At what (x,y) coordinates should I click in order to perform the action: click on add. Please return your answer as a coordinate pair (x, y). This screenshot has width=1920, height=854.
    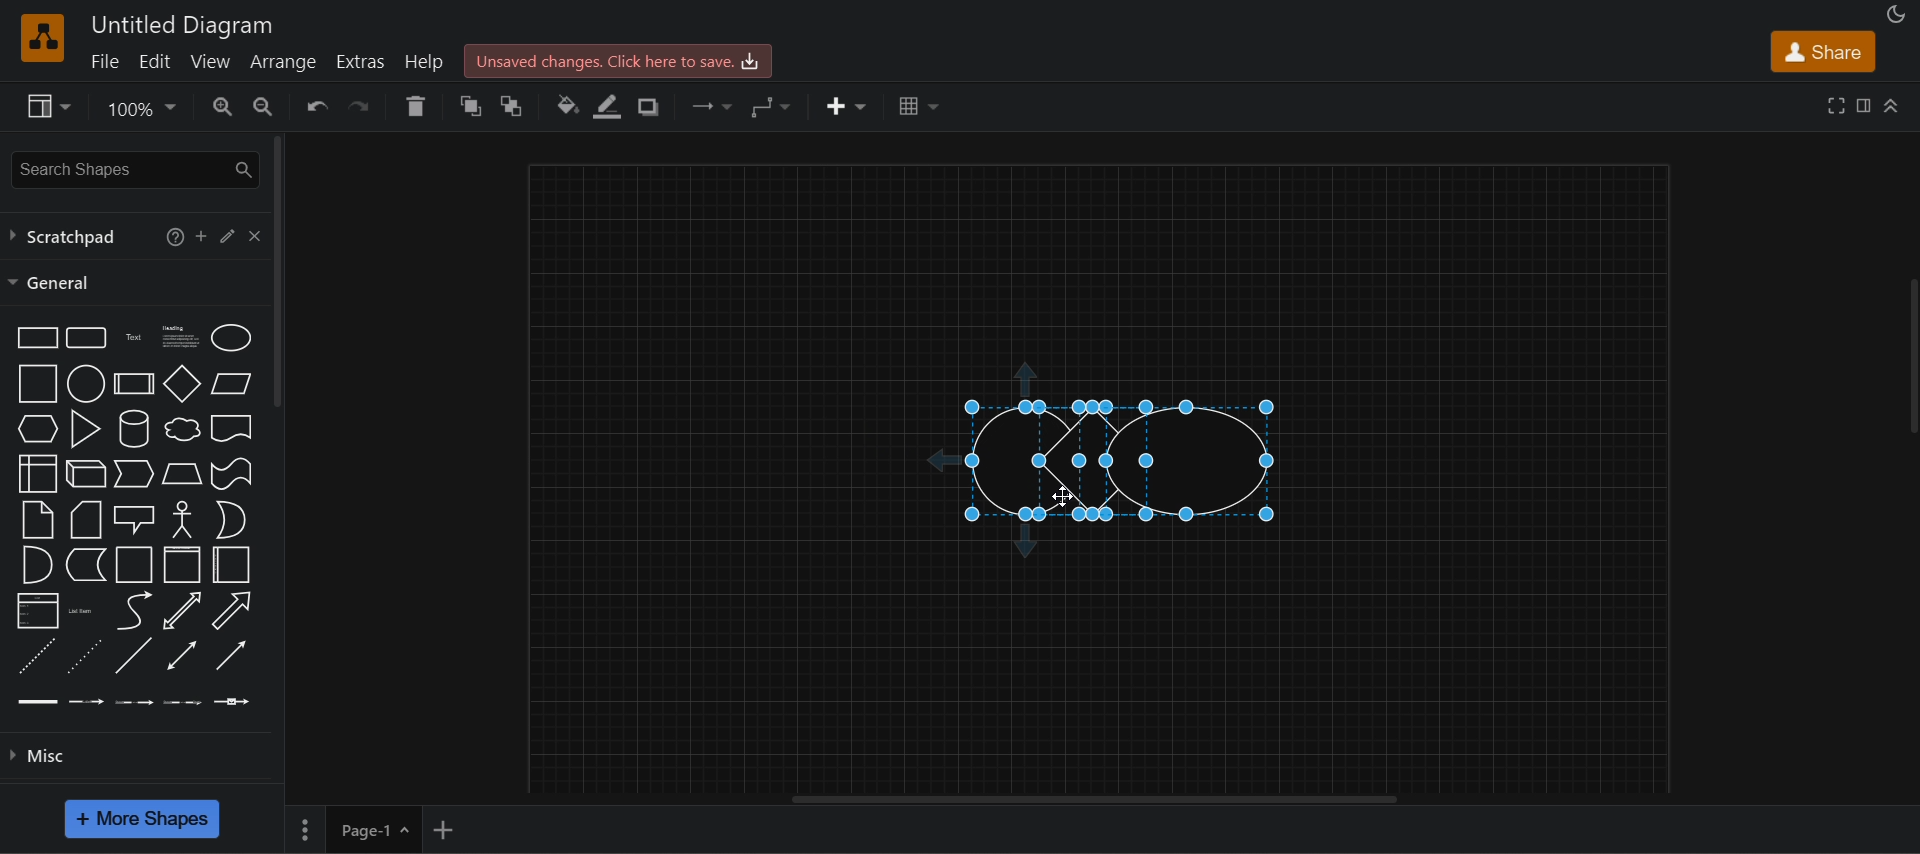
    Looking at the image, I should click on (201, 235).